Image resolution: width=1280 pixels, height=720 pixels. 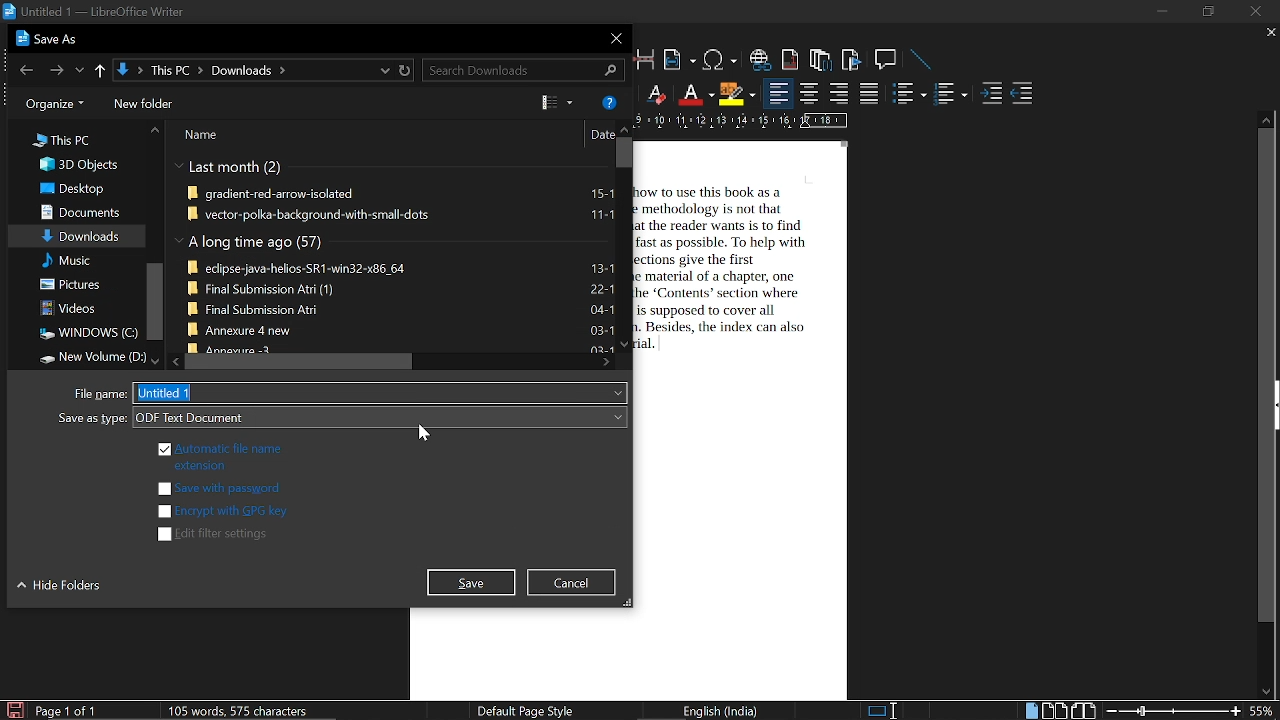 What do you see at coordinates (736, 95) in the screenshot?
I see `highlight` at bounding box center [736, 95].